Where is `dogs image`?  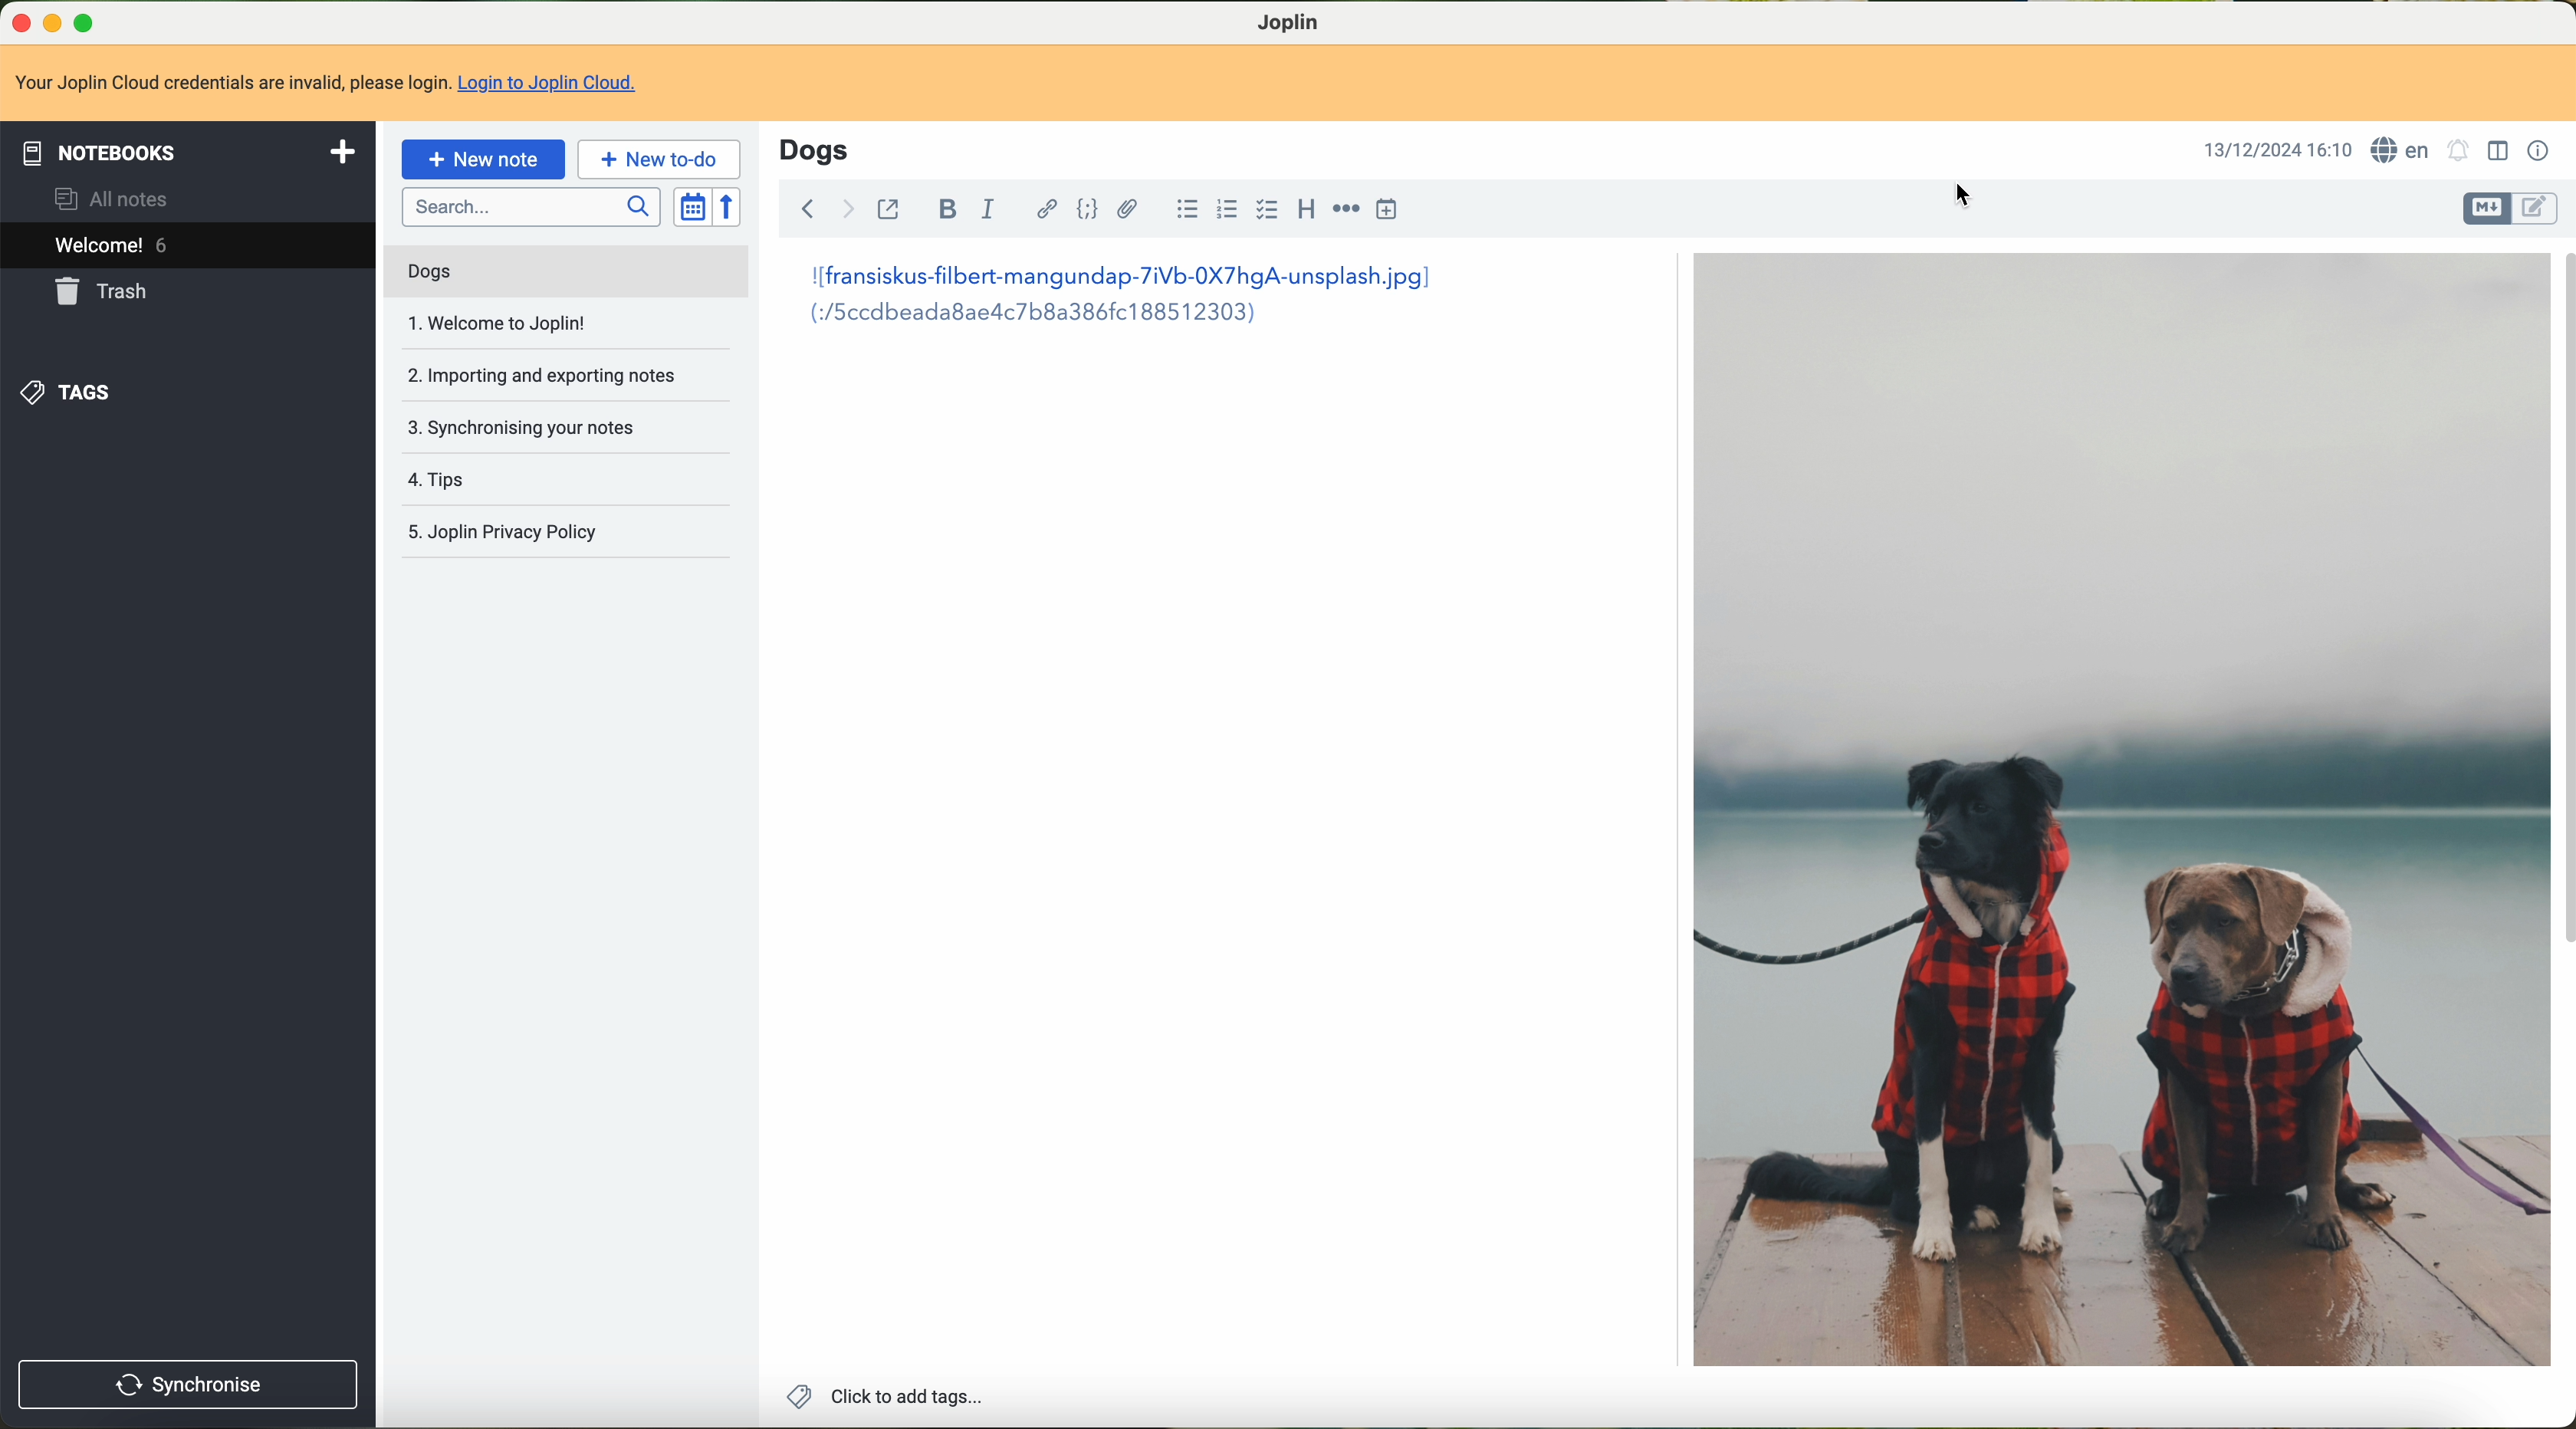
dogs image is located at coordinates (2118, 812).